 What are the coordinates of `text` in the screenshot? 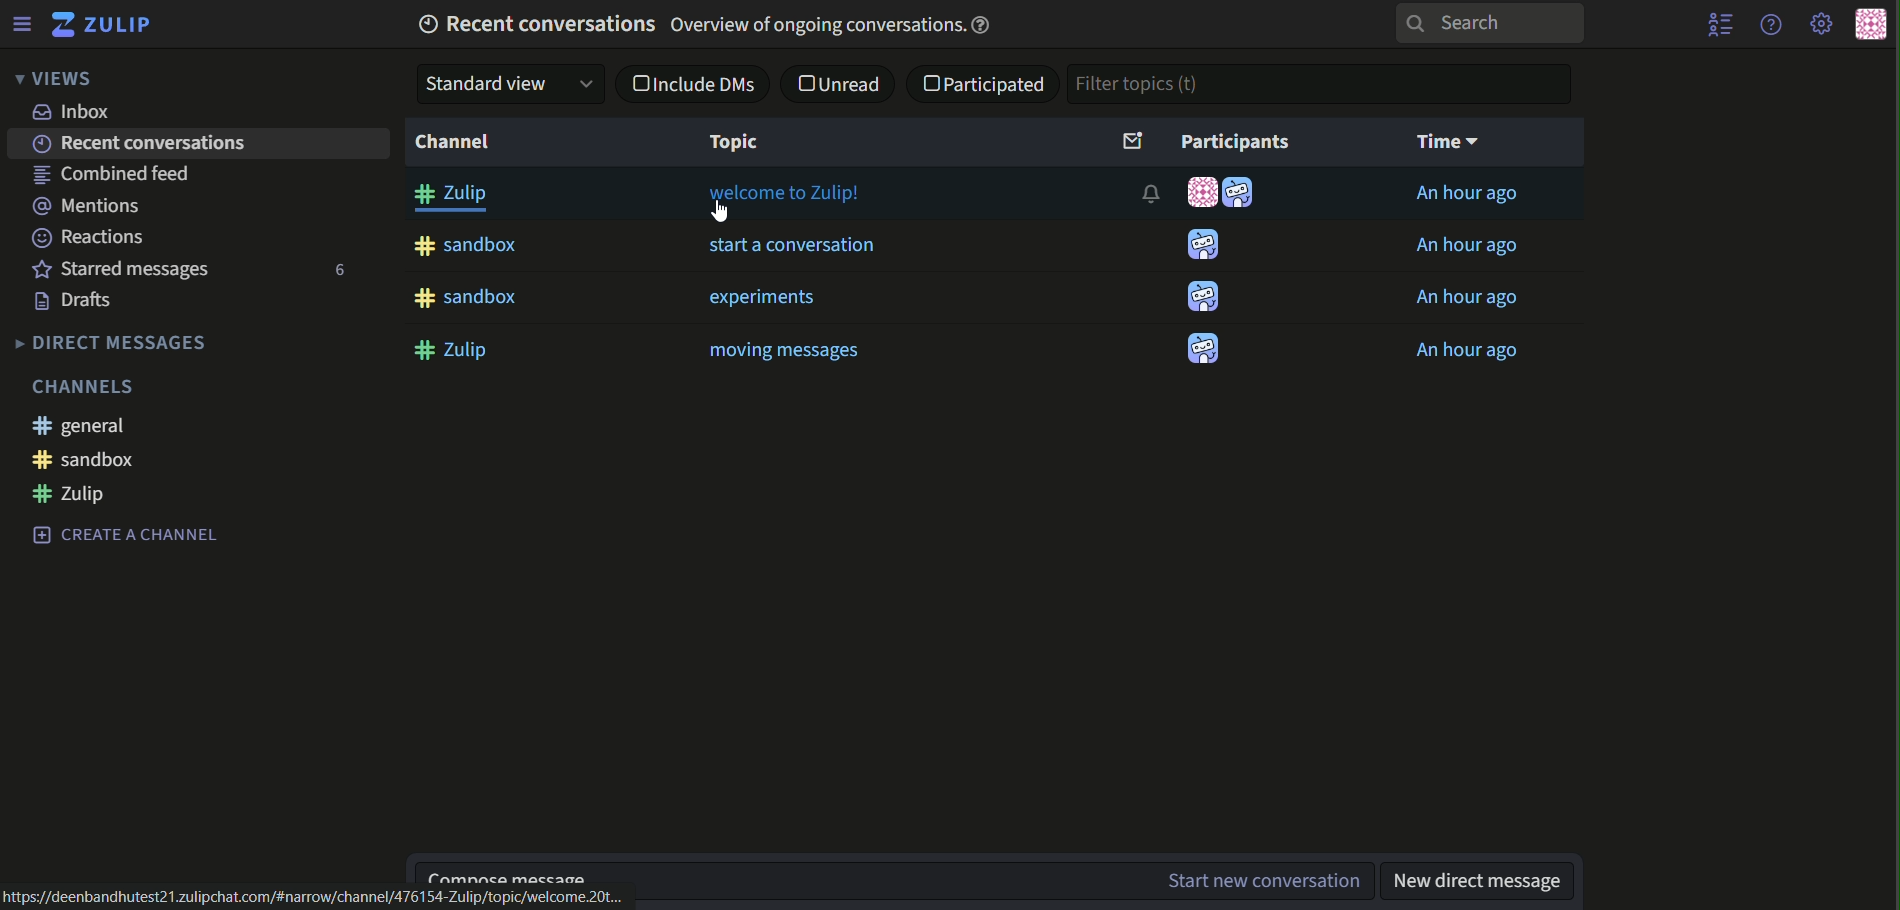 It's located at (1468, 246).